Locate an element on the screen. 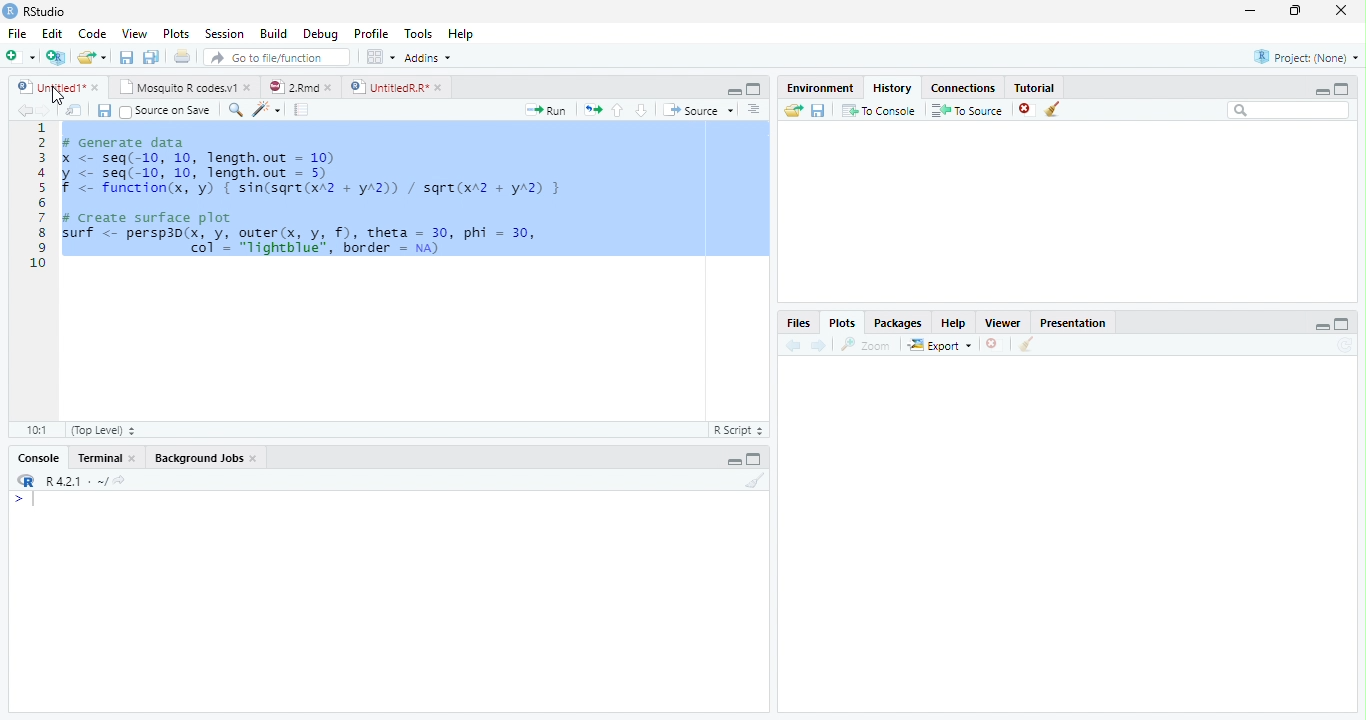  close is located at coordinates (96, 87).